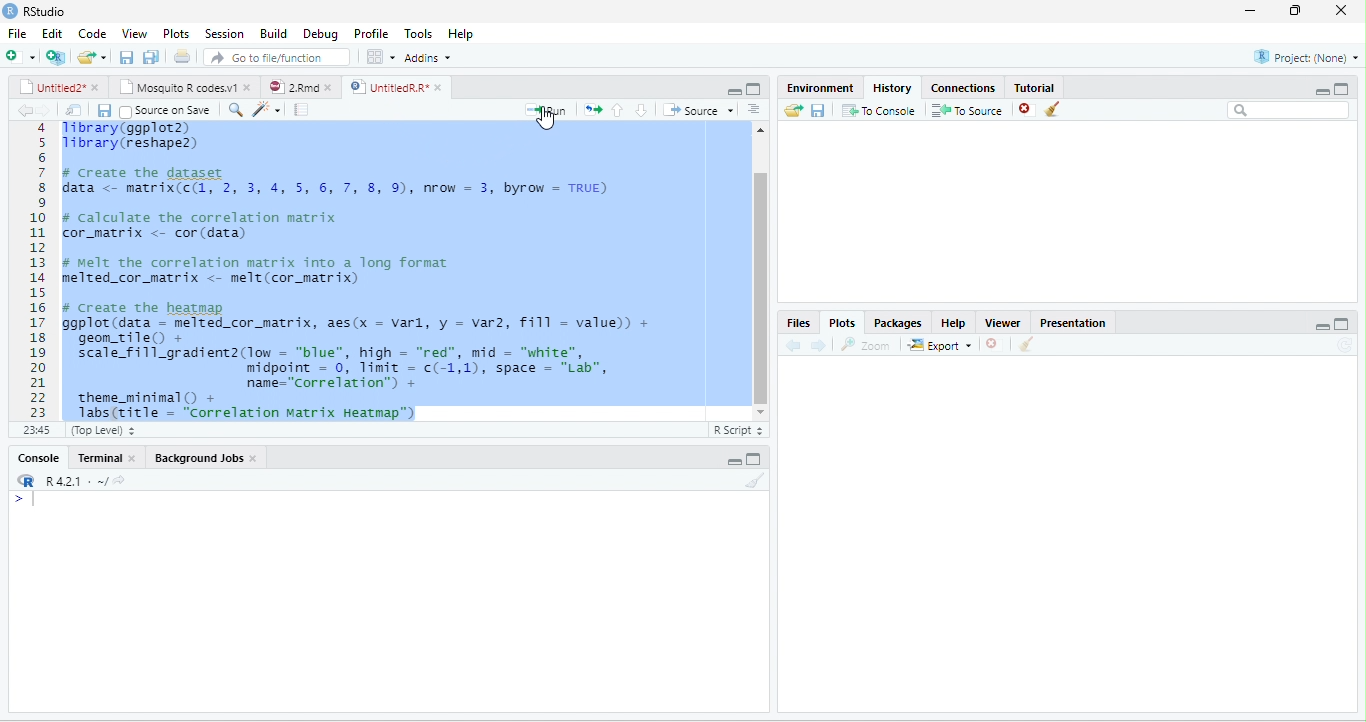 This screenshot has height=722, width=1366. I want to click on untitledR, so click(395, 87).